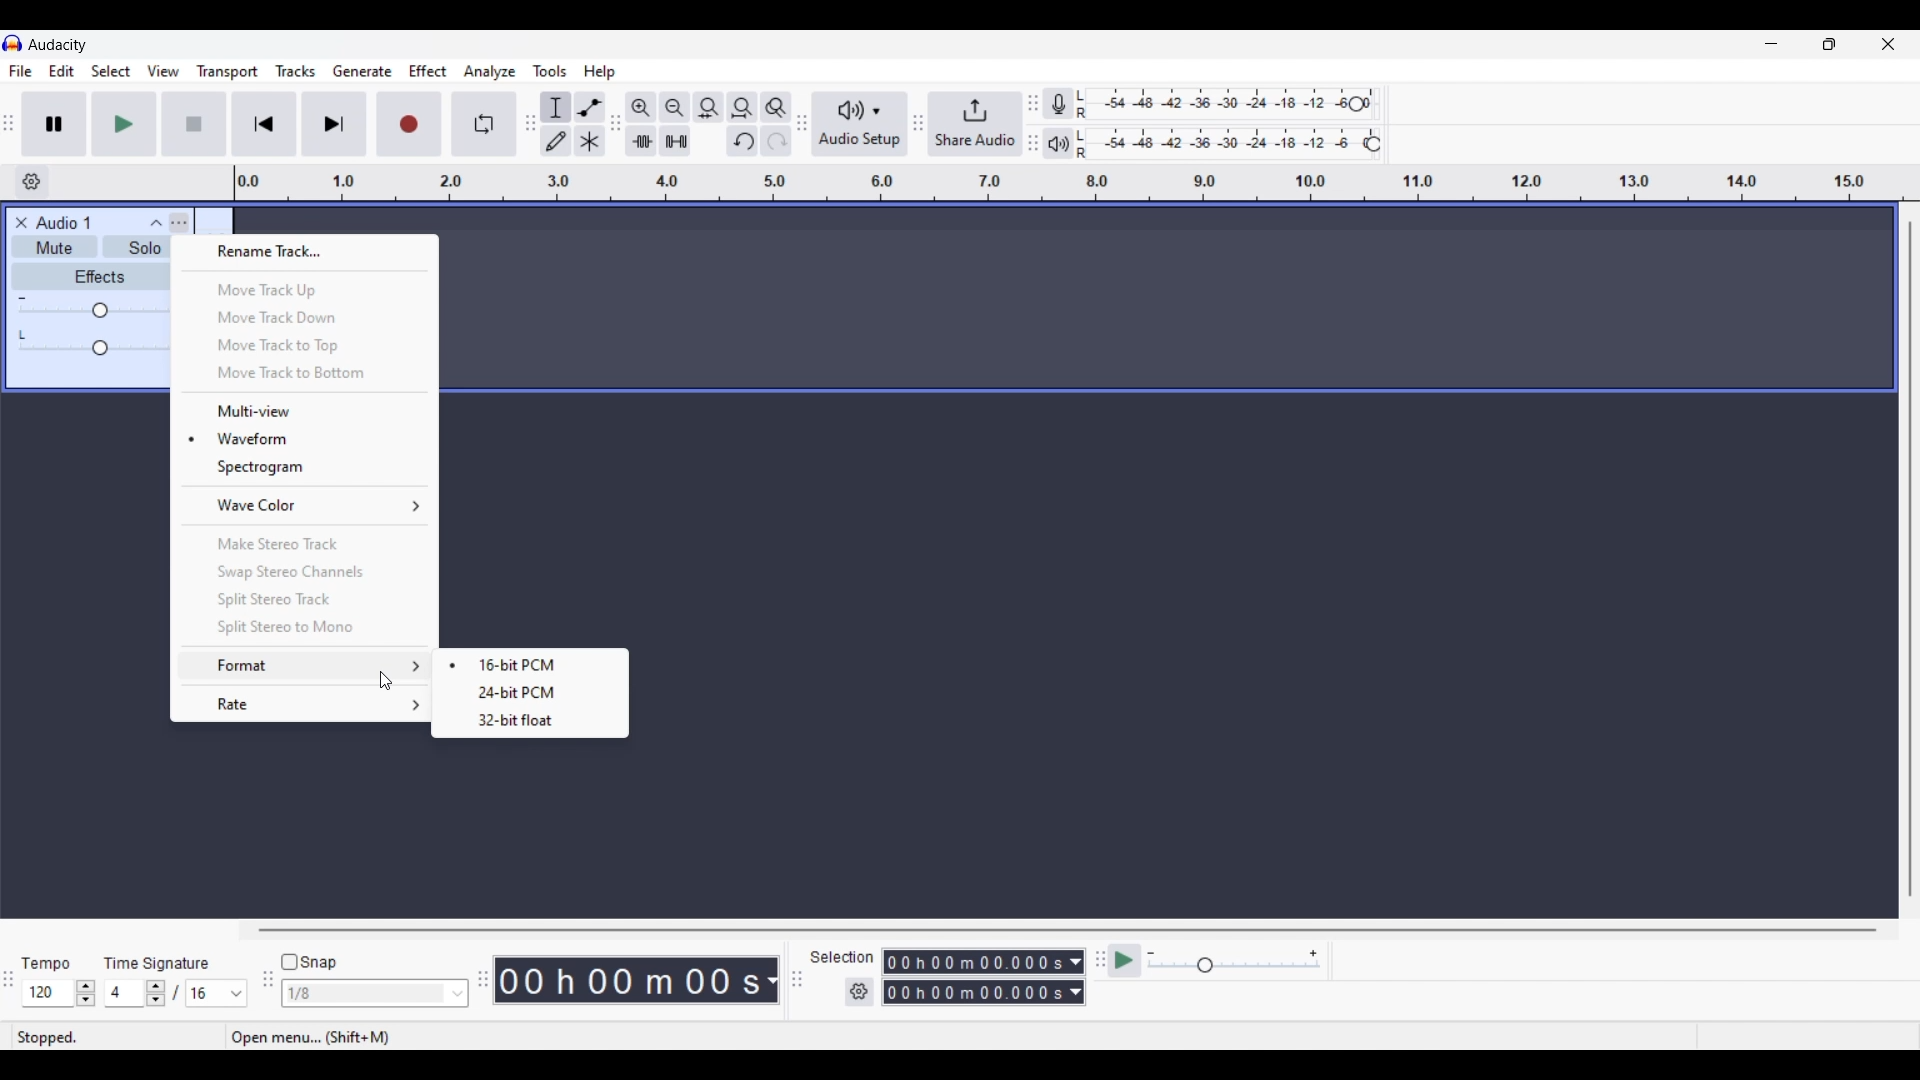 Image resolution: width=1920 pixels, height=1080 pixels. I want to click on Playback level, so click(1233, 144).